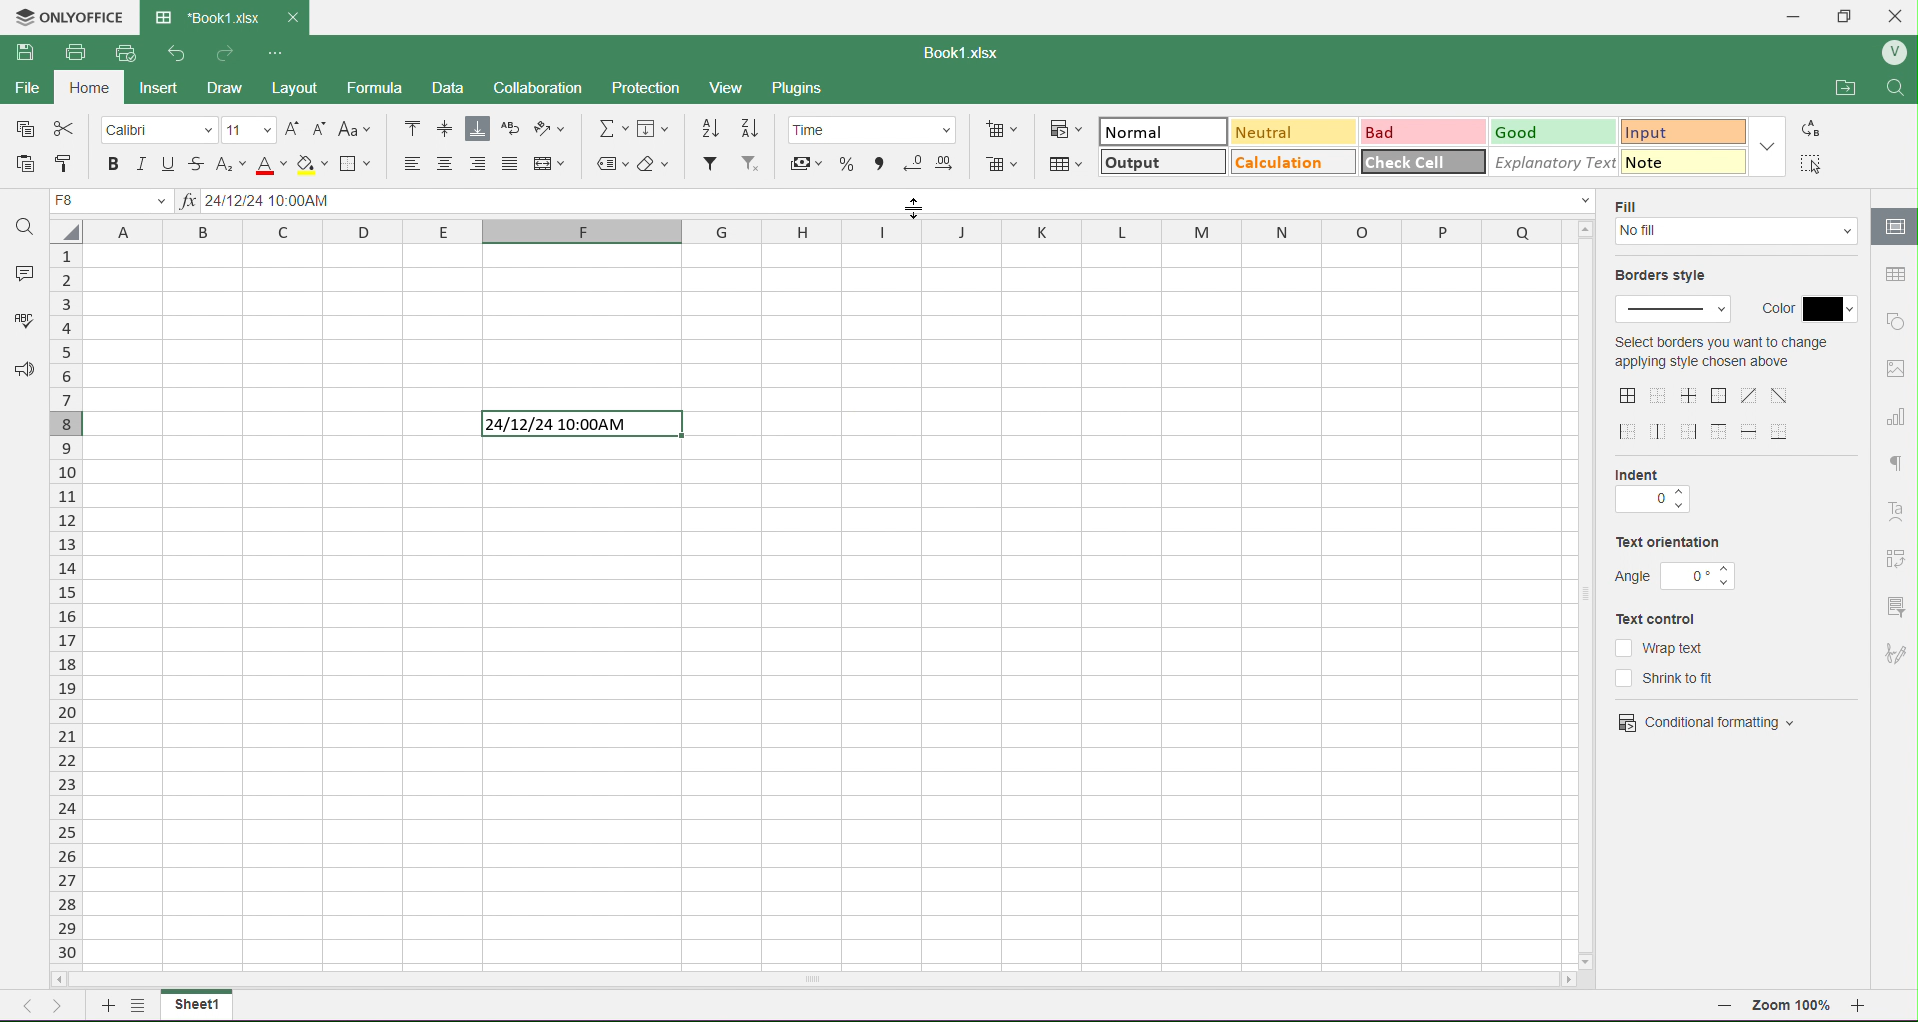  What do you see at coordinates (557, 130) in the screenshot?
I see `Orientation` at bounding box center [557, 130].